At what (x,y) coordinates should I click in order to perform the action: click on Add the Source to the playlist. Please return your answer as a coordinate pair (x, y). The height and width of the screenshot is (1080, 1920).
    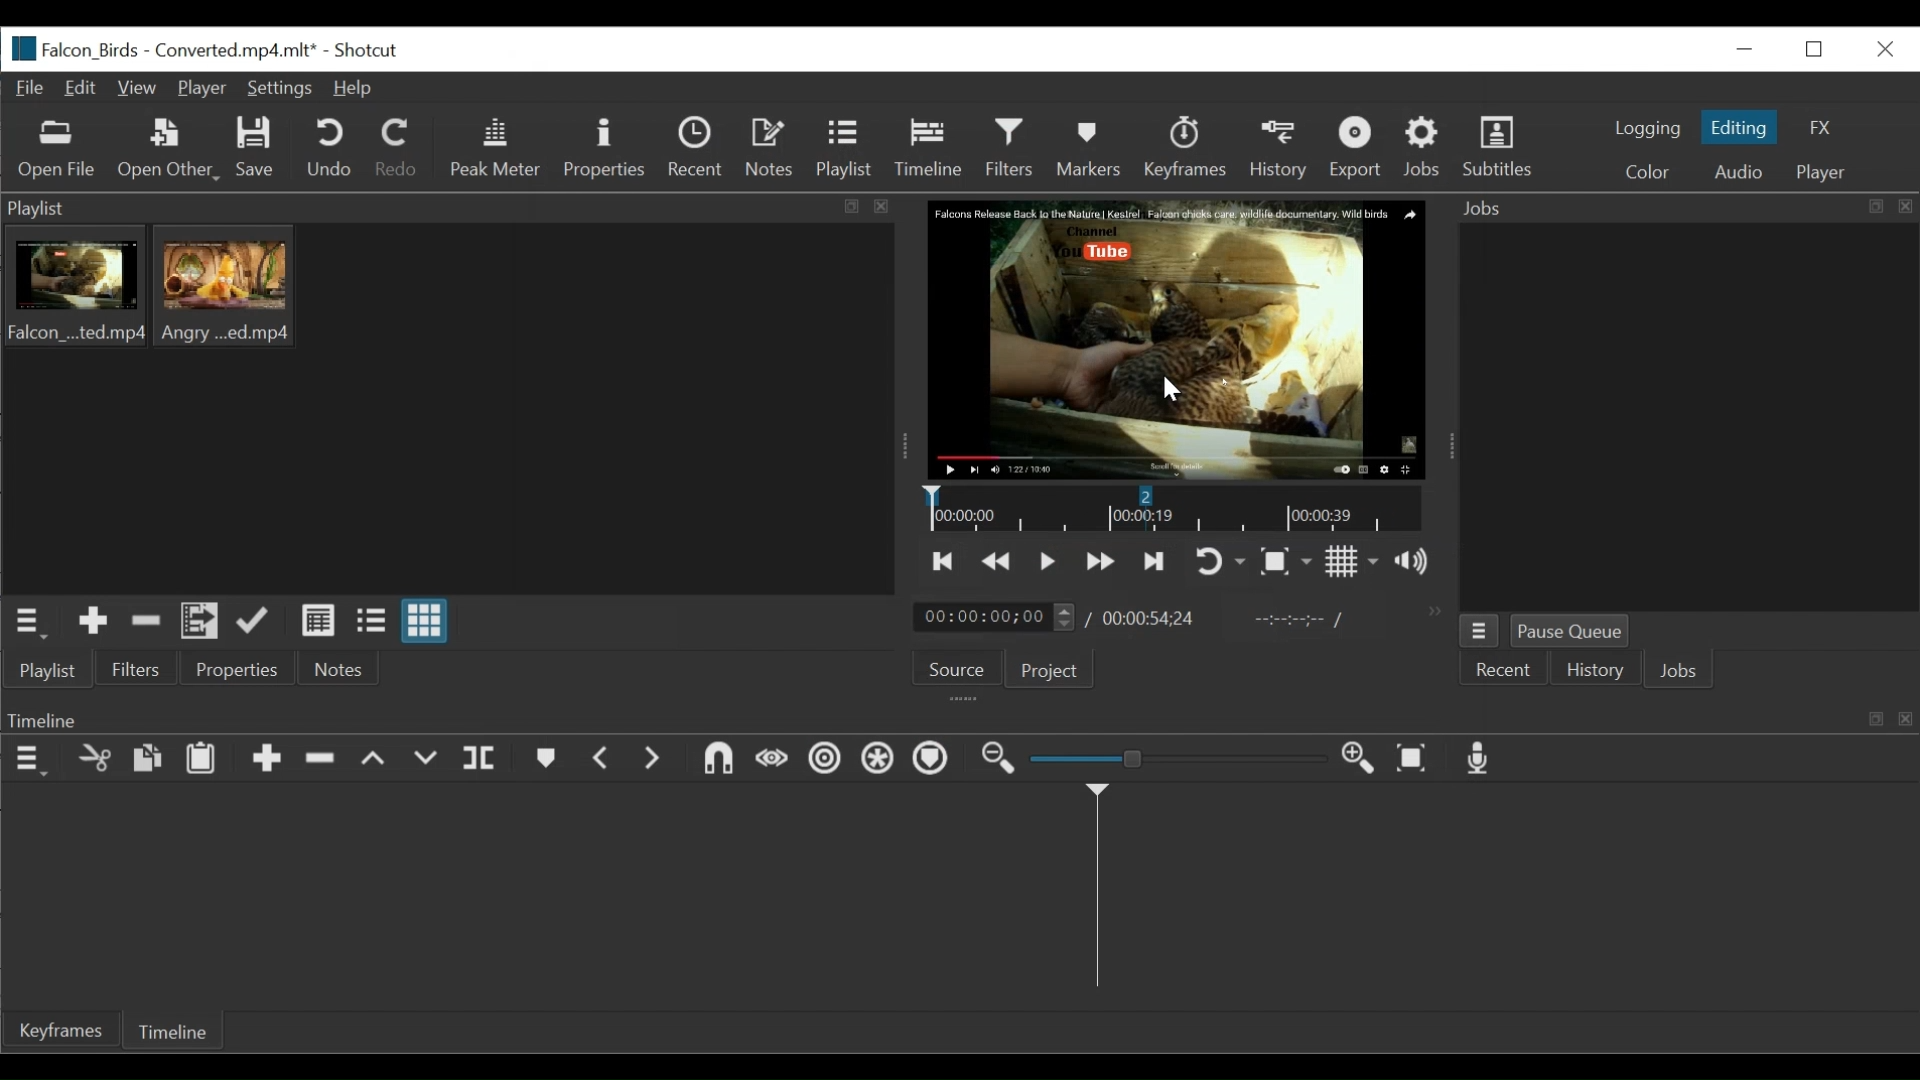
    Looking at the image, I should click on (93, 622).